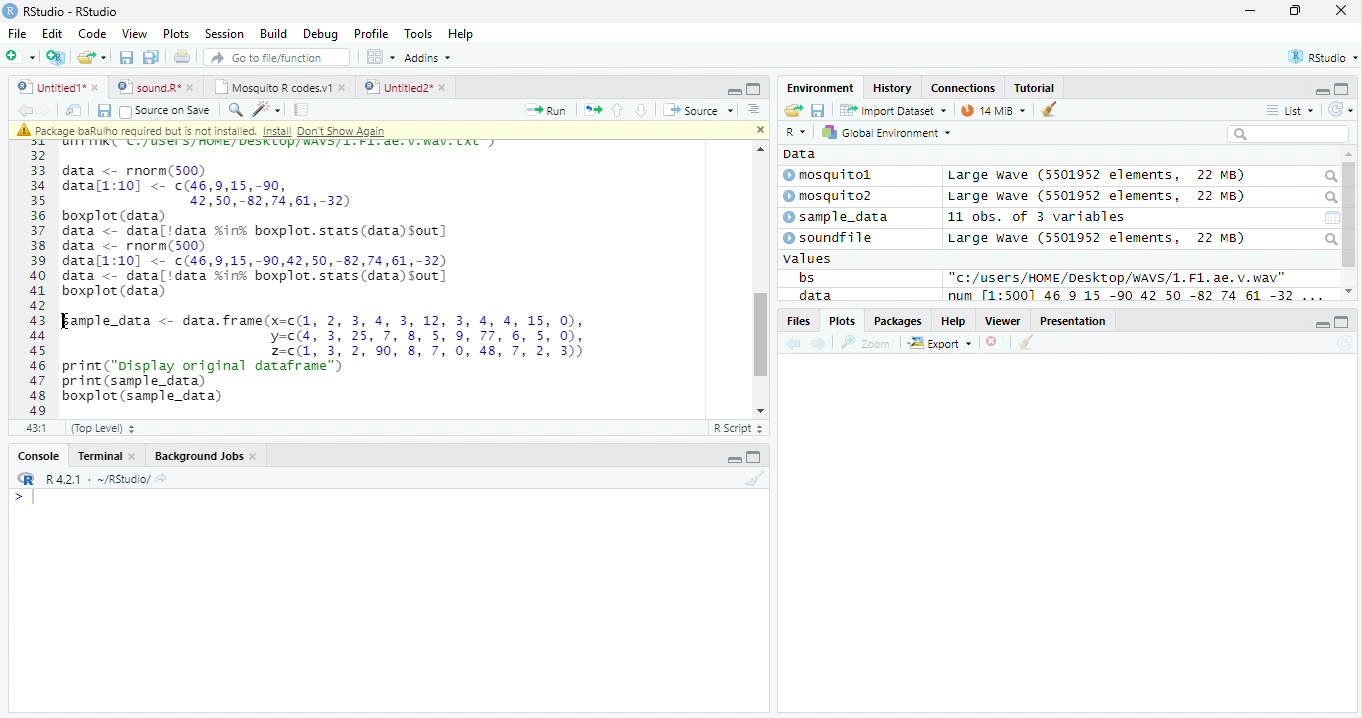 Image resolution: width=1362 pixels, height=718 pixels. I want to click on Go to next session, so click(642, 111).